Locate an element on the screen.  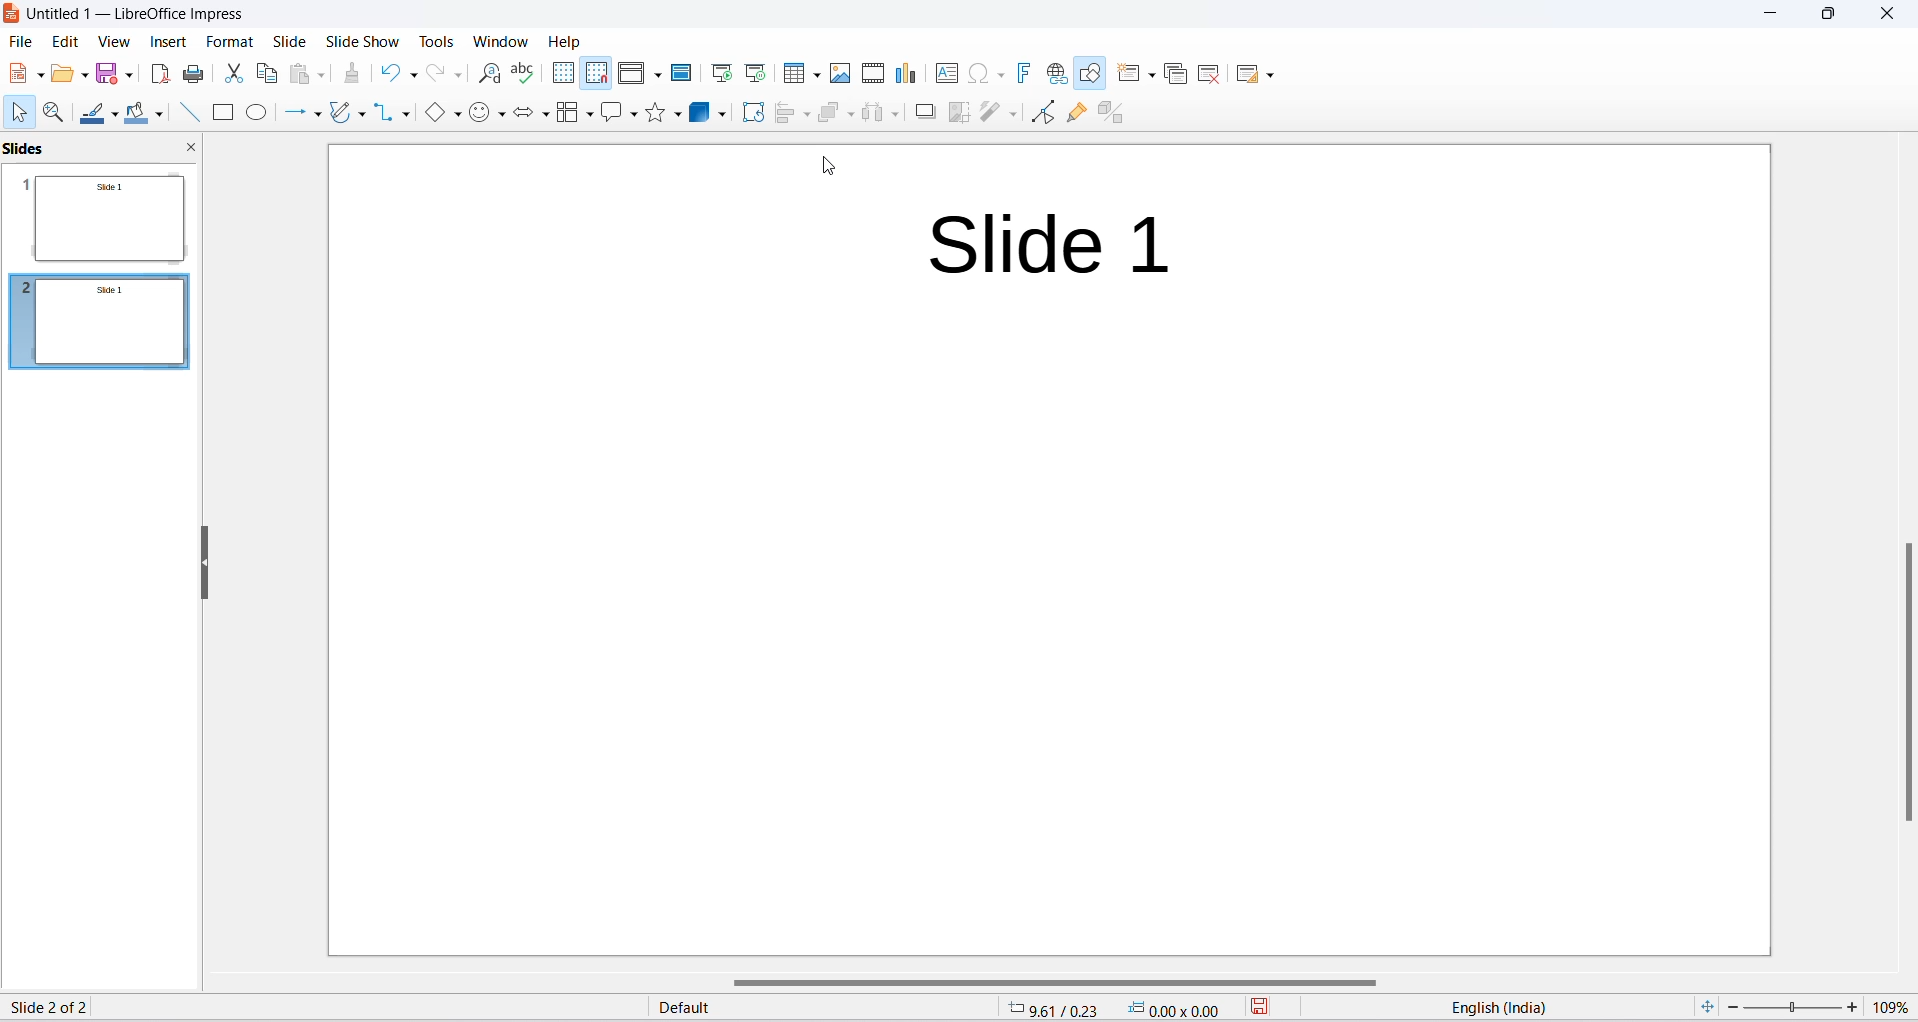
Arrange is located at coordinates (837, 112).